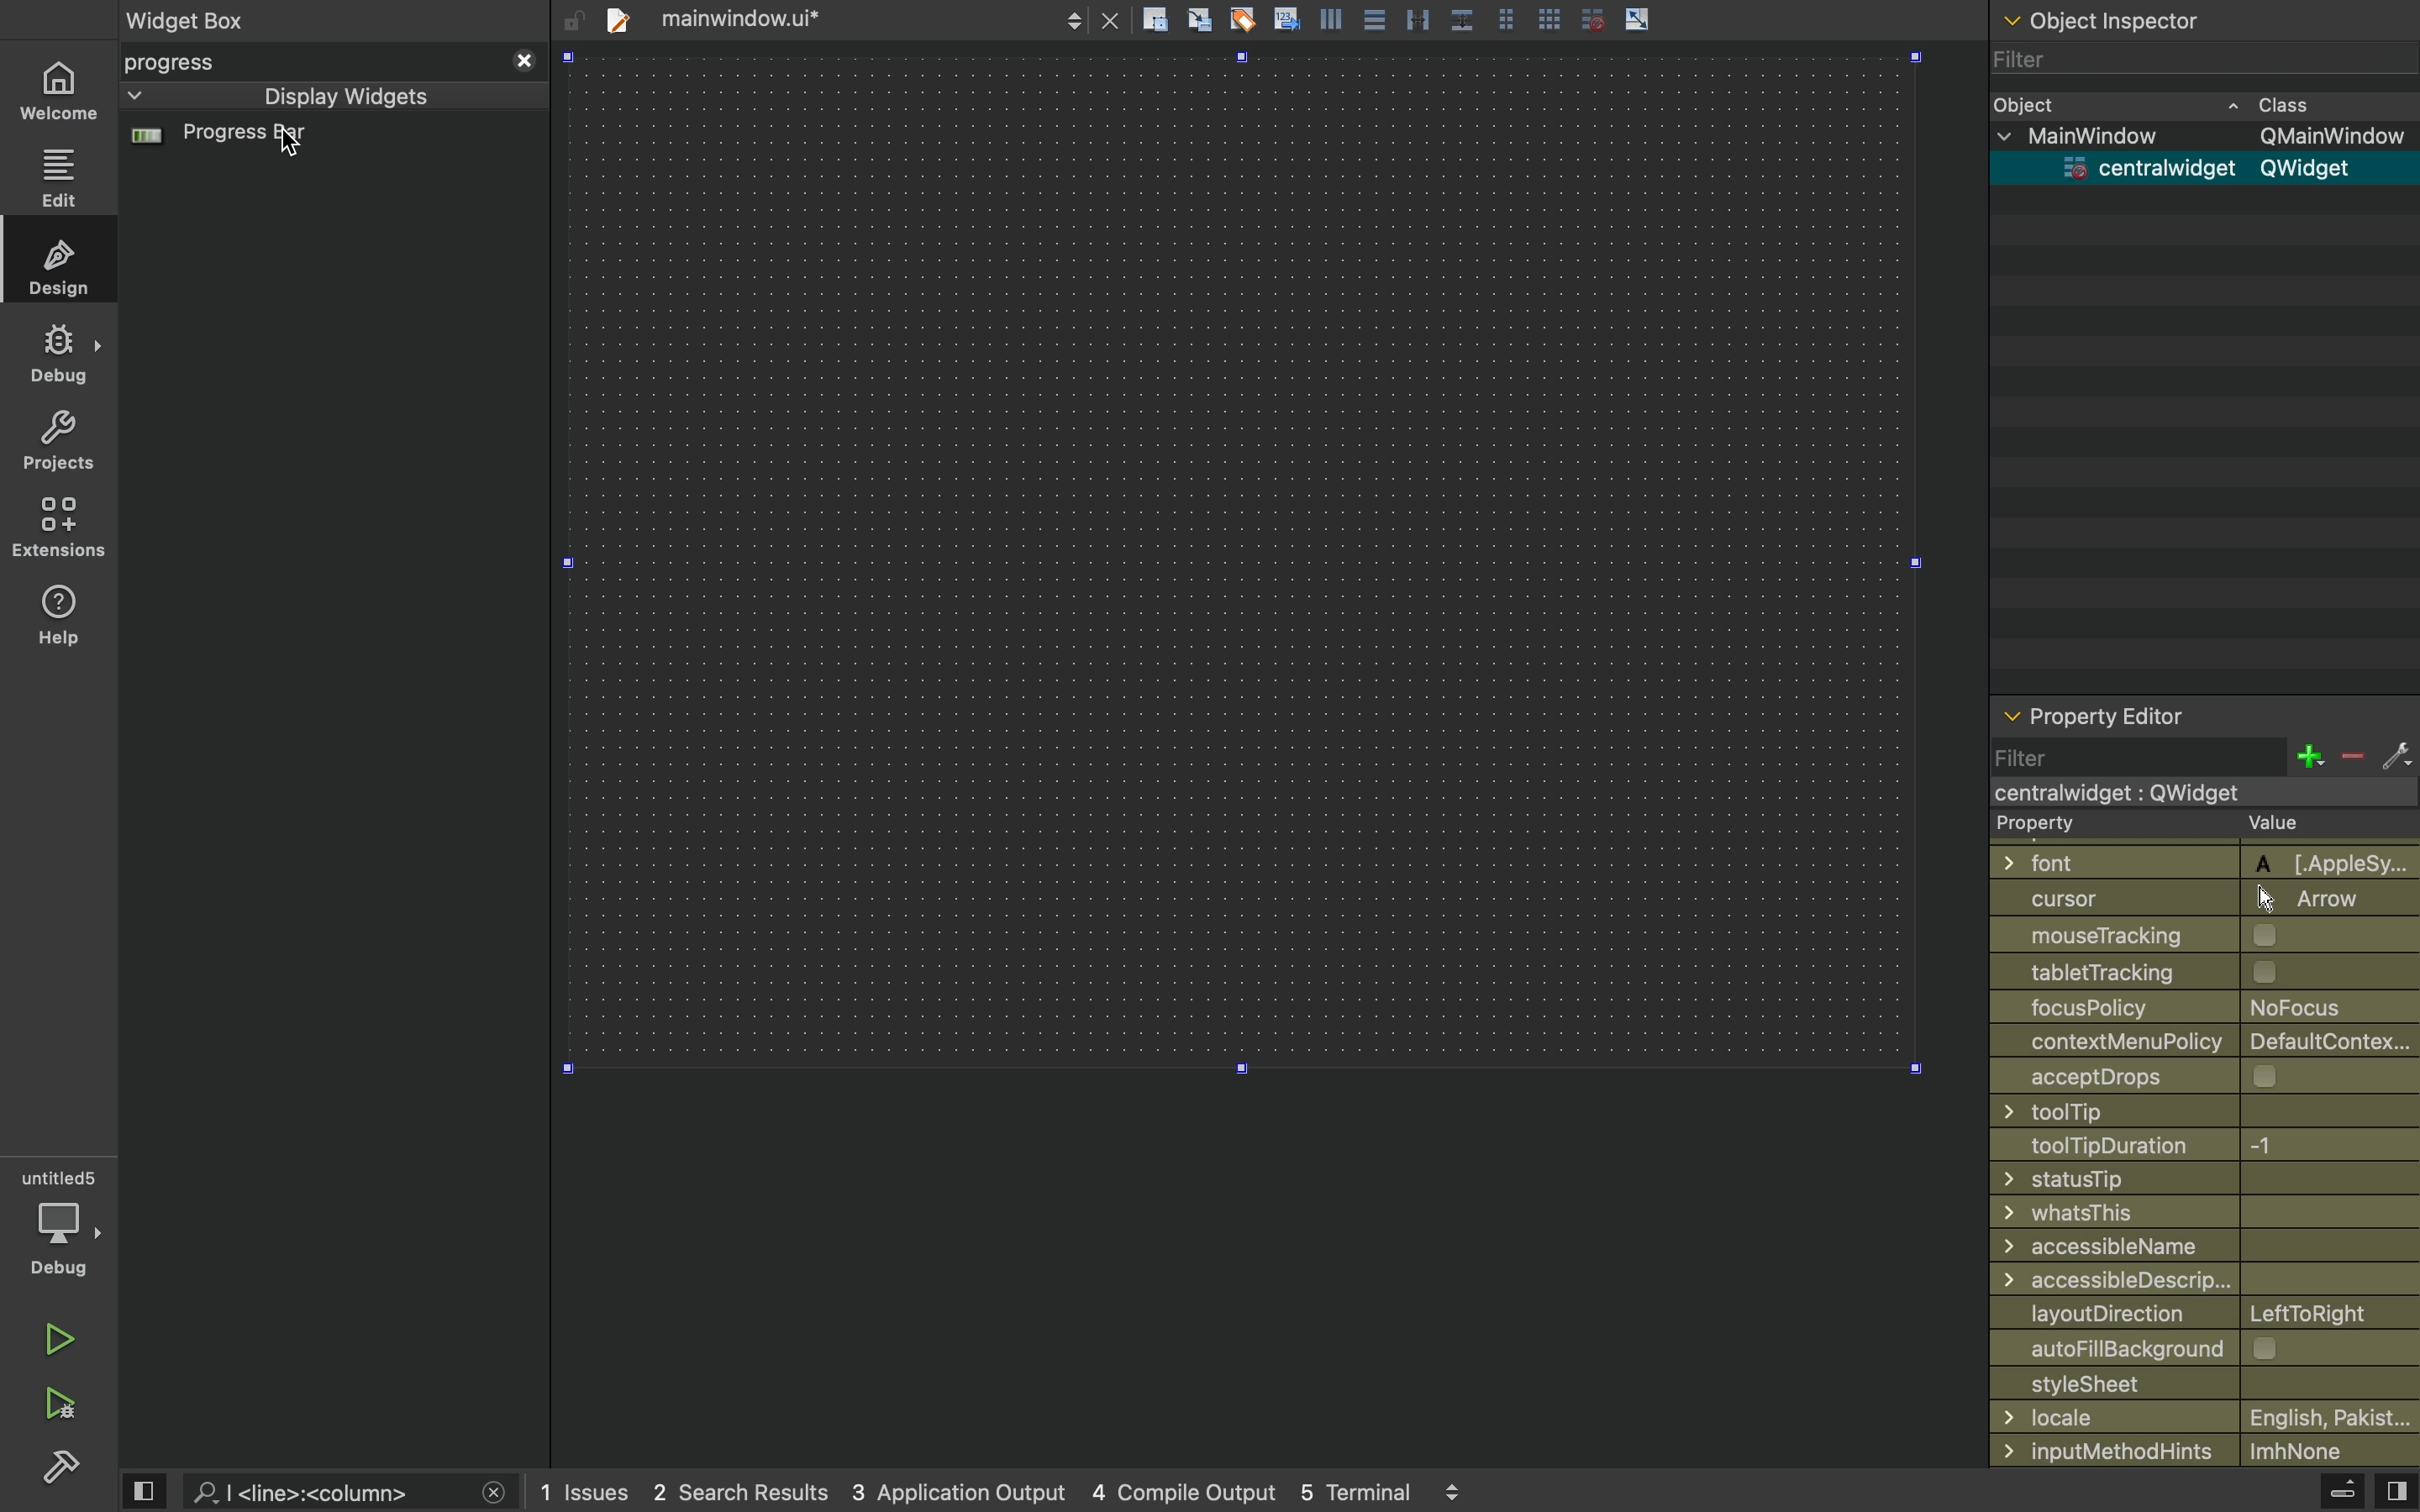 The image size is (2420, 1512). I want to click on tab, so click(857, 17).